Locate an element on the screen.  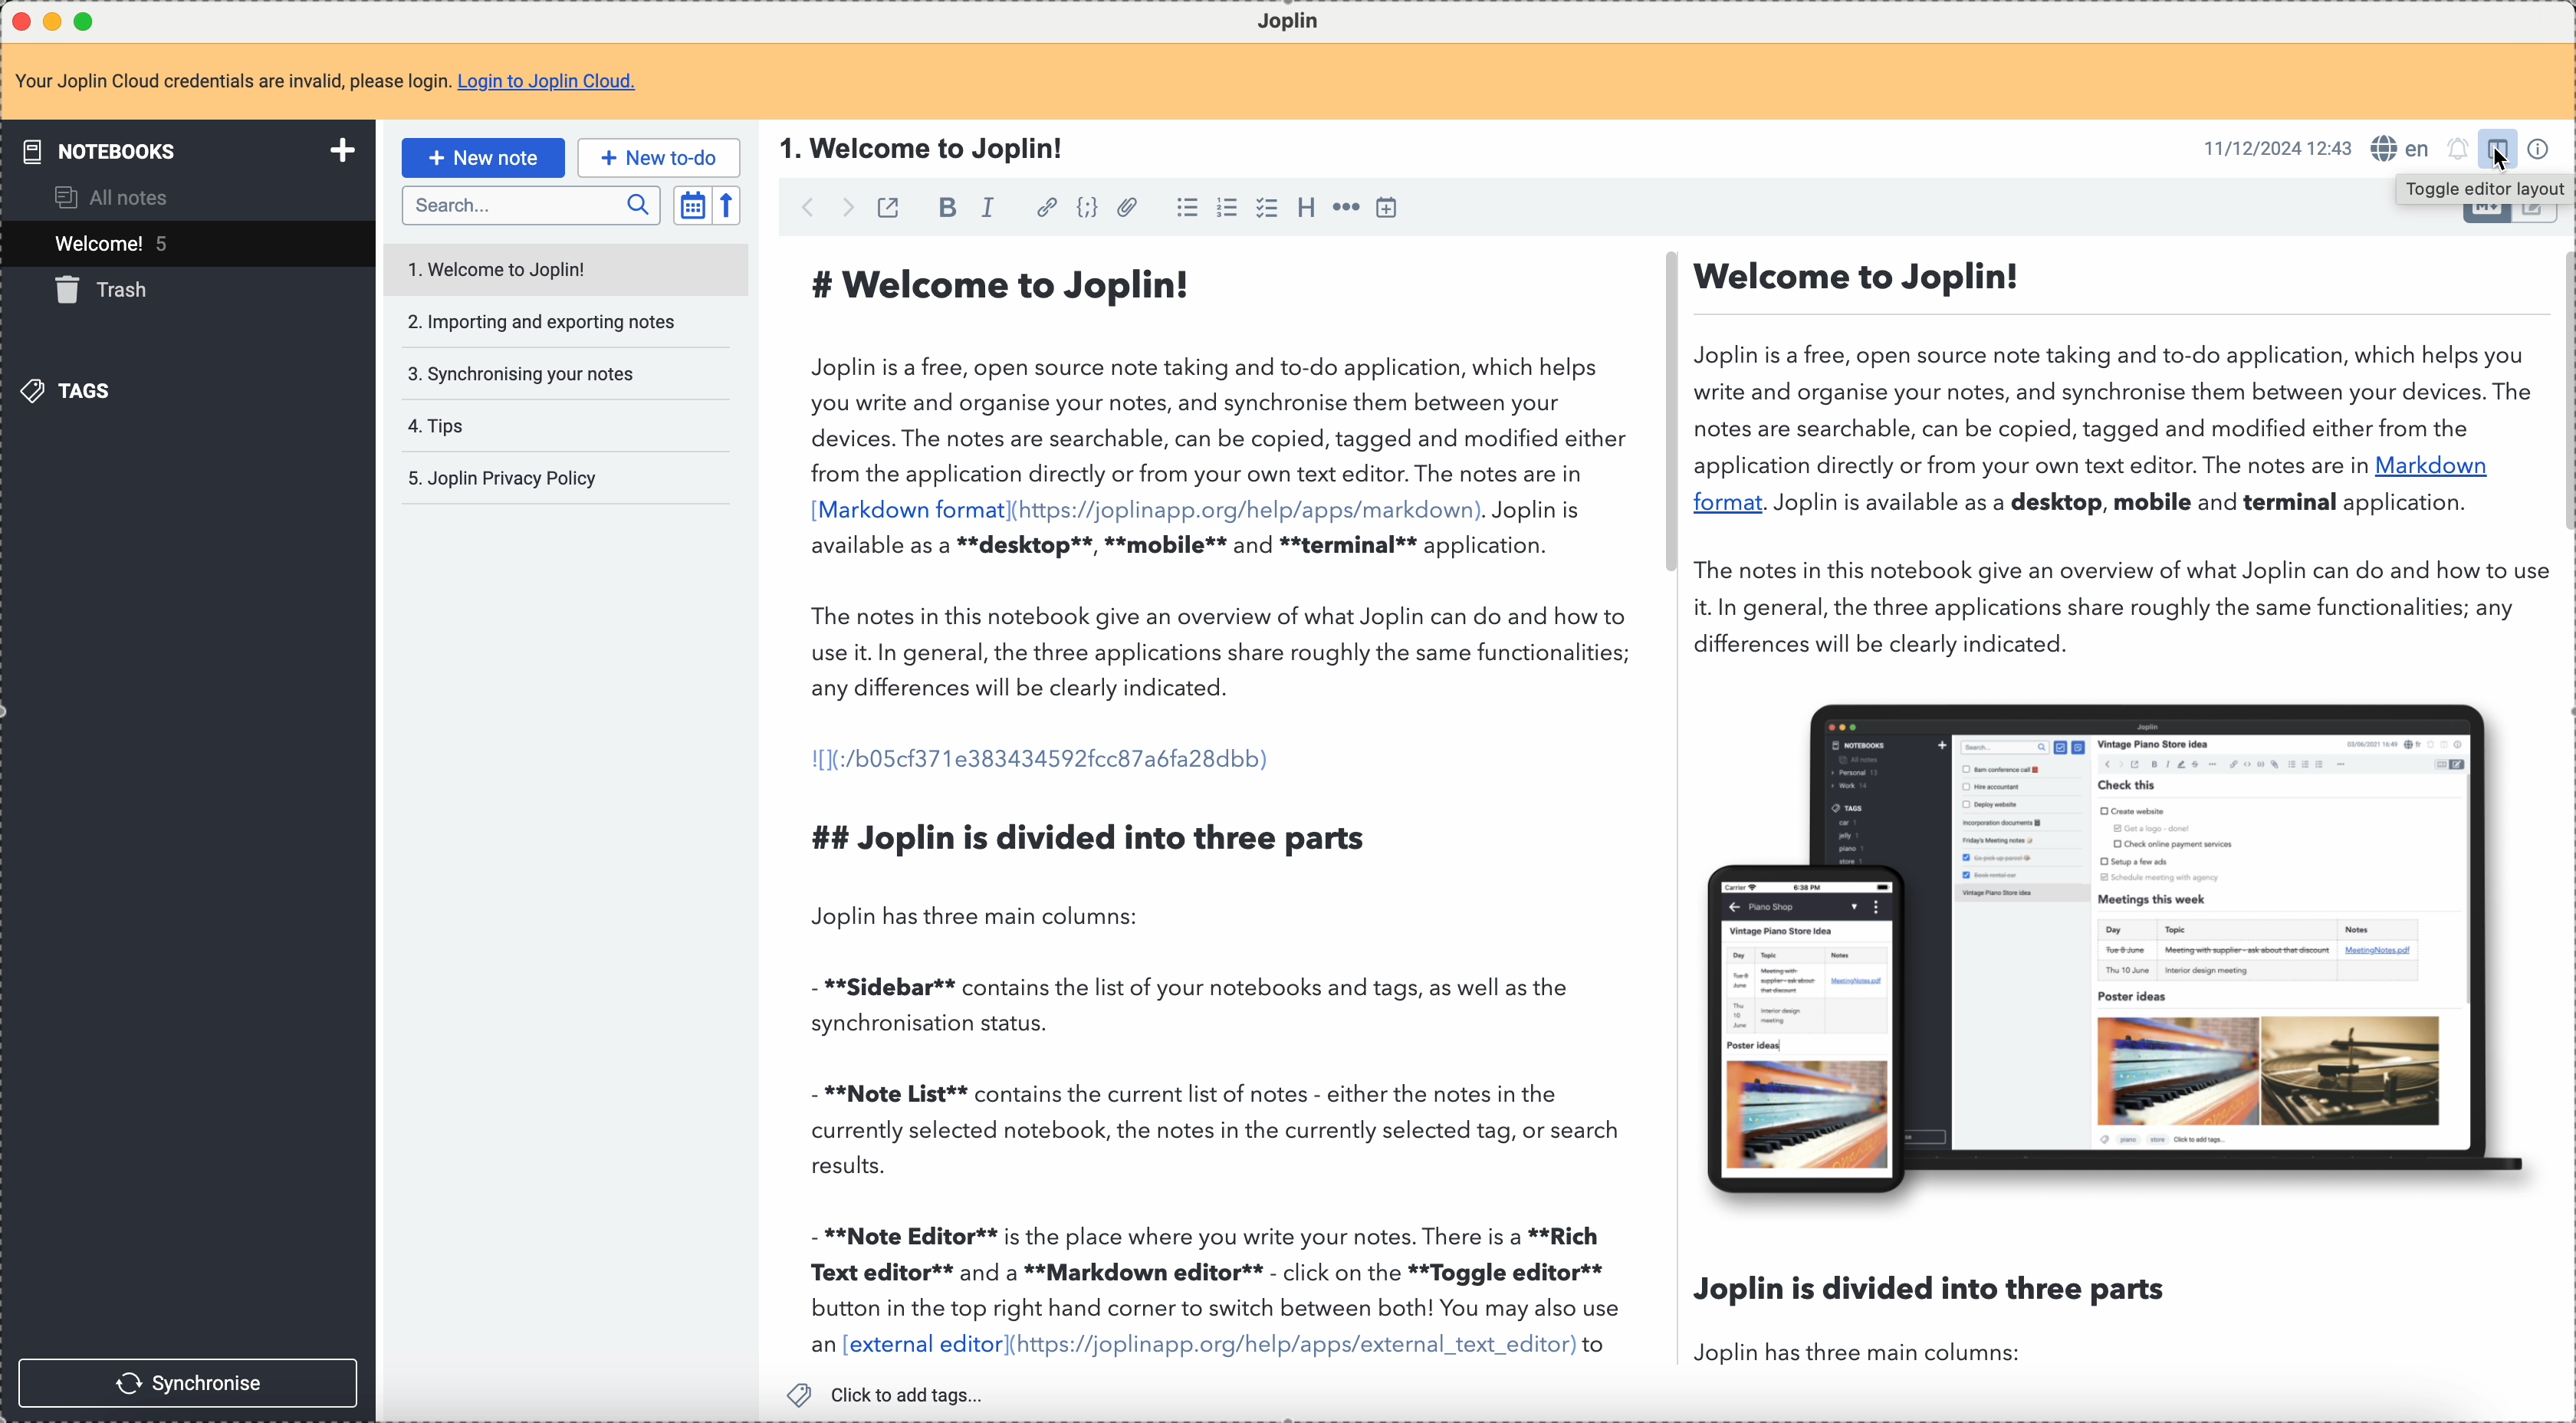
Markdown is located at coordinates (2441, 467).